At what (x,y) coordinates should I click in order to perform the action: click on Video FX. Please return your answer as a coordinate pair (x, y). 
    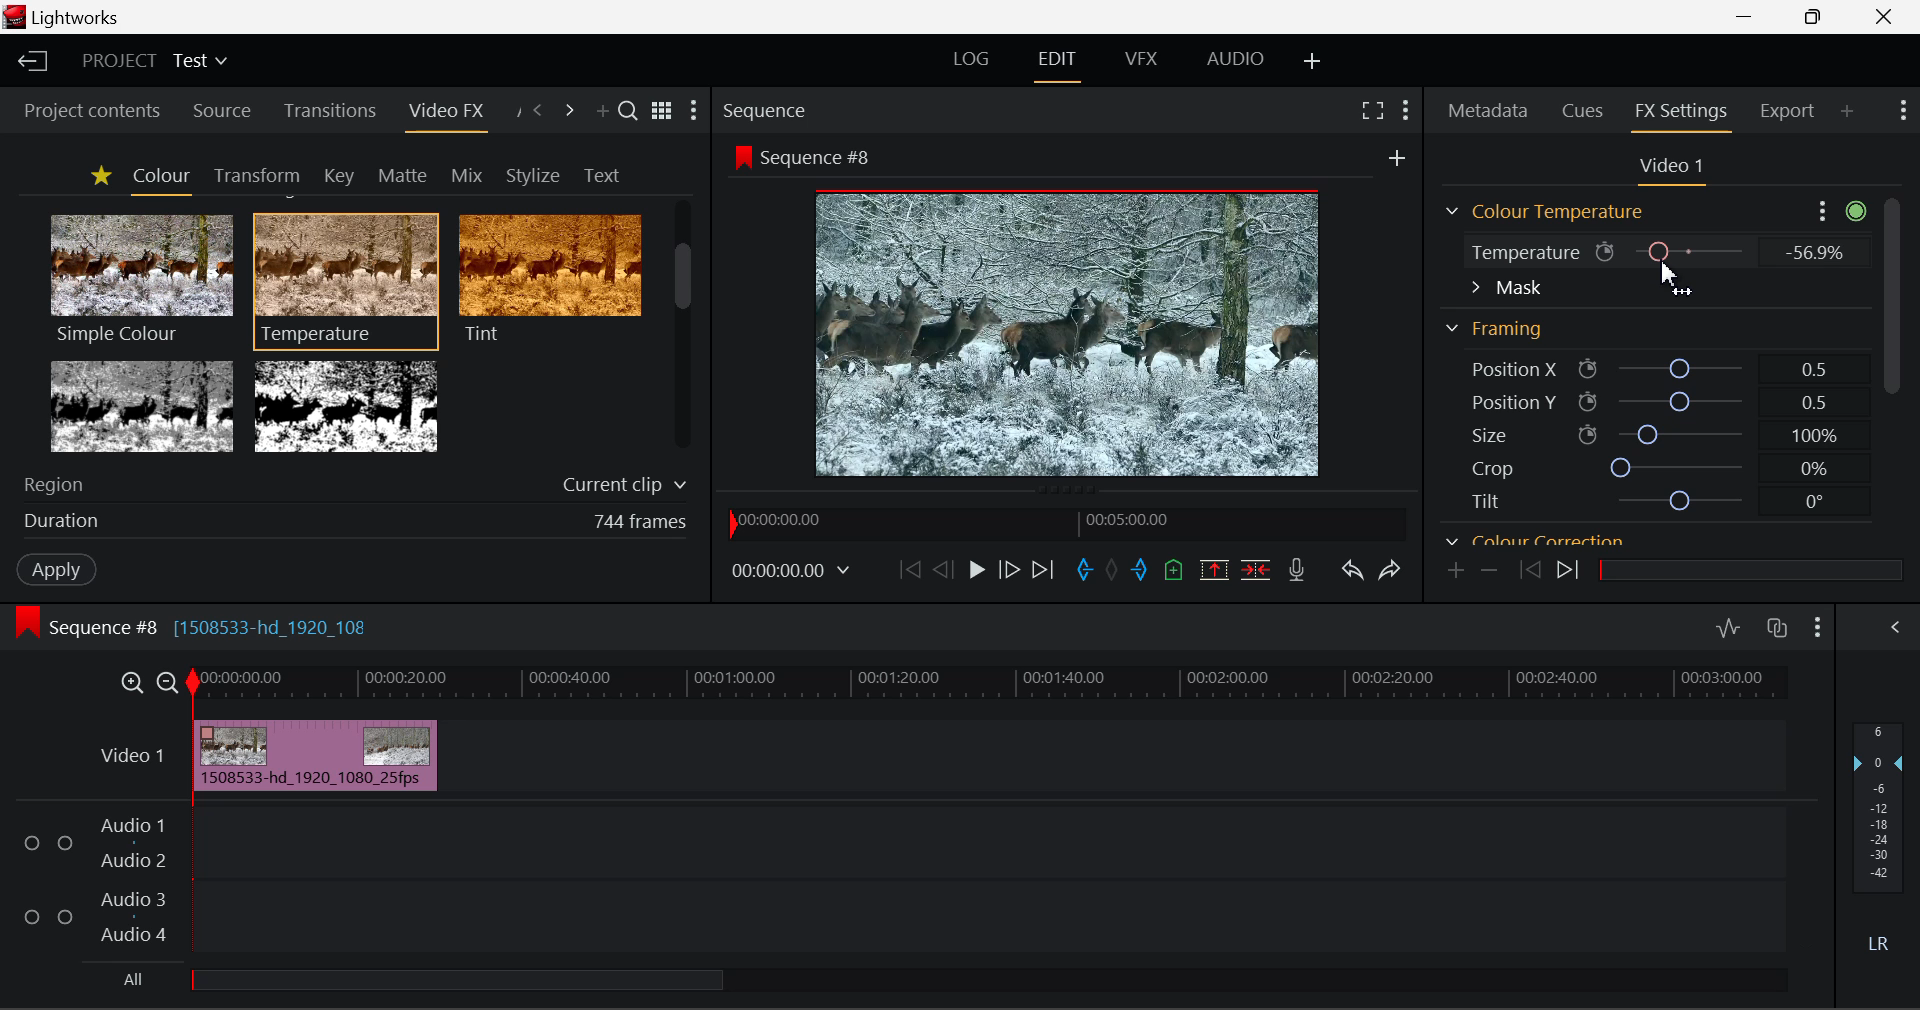
    Looking at the image, I should click on (445, 117).